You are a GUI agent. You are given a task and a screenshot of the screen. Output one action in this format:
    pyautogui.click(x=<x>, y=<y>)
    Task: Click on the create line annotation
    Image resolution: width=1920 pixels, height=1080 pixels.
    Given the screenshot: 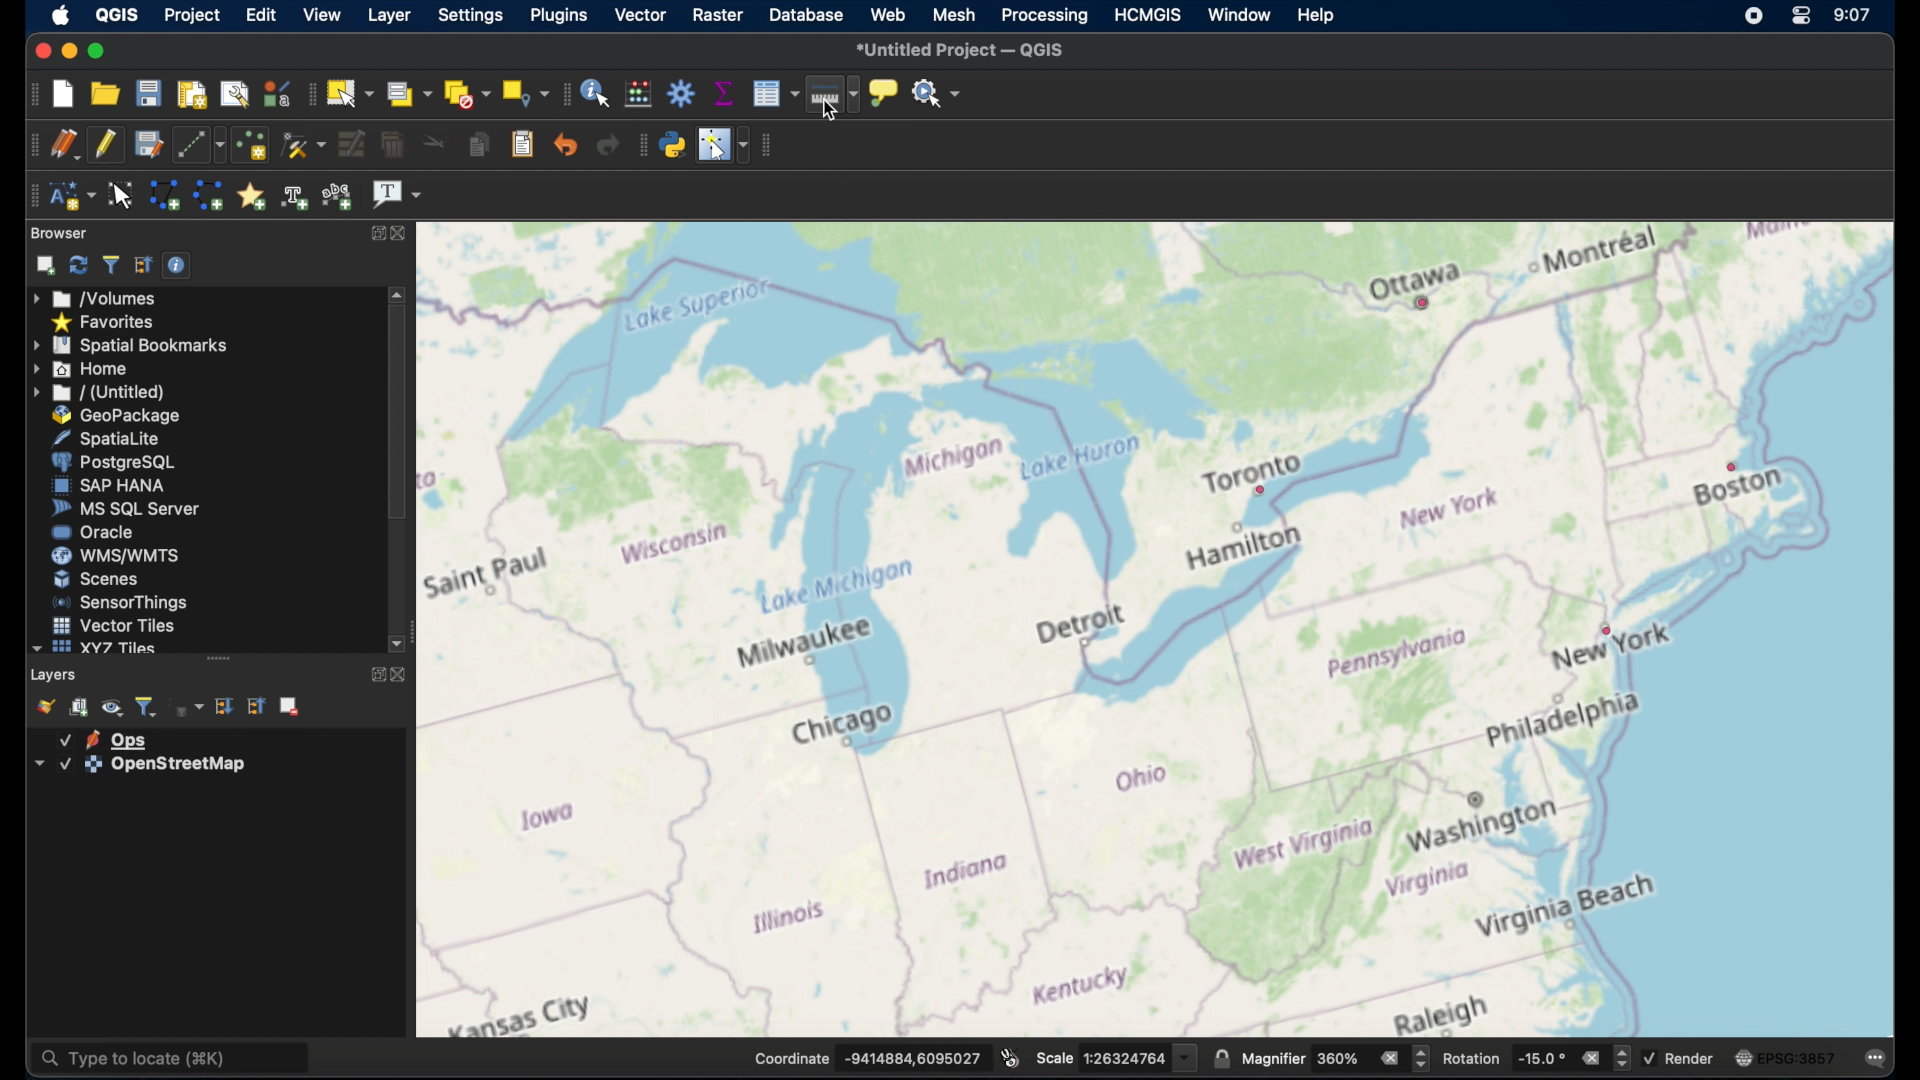 What is the action you would take?
    pyautogui.click(x=208, y=195)
    